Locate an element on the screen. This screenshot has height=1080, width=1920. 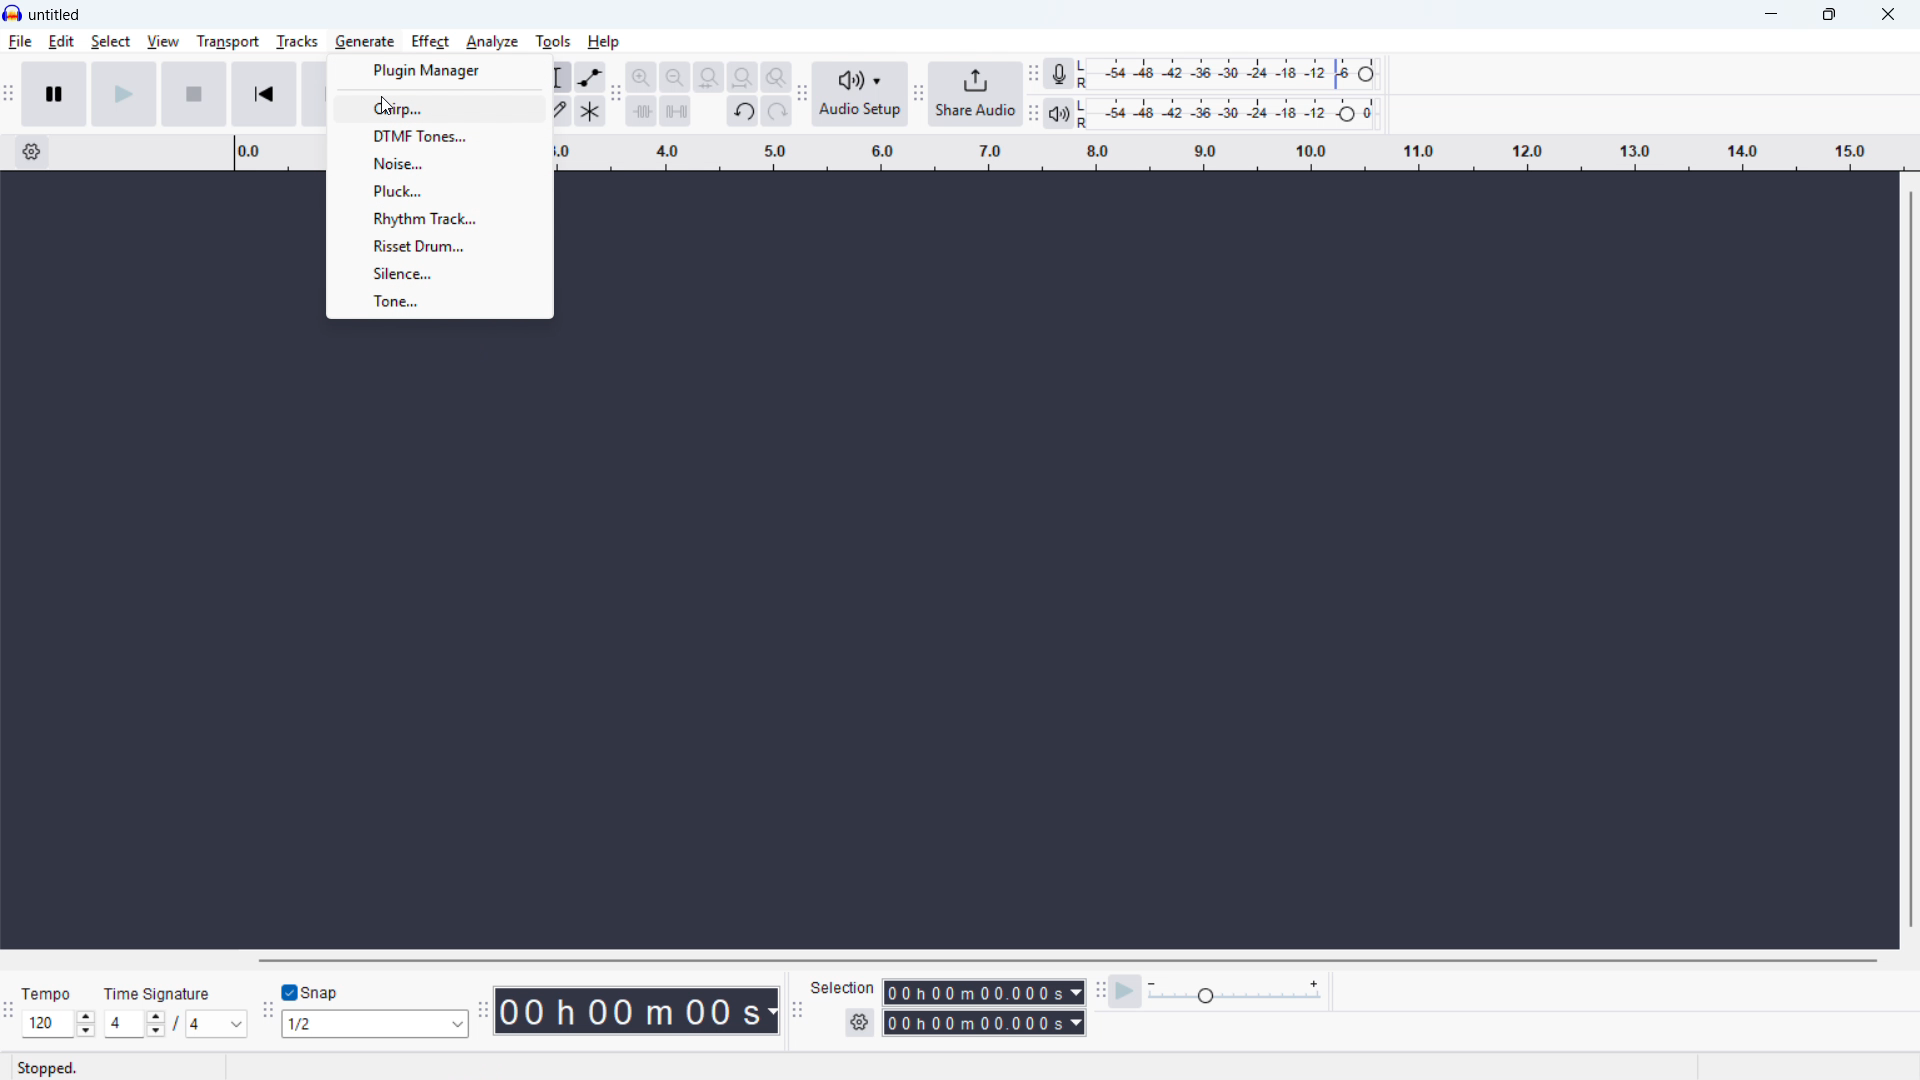
Recording metre toolbar is located at coordinates (1033, 73).